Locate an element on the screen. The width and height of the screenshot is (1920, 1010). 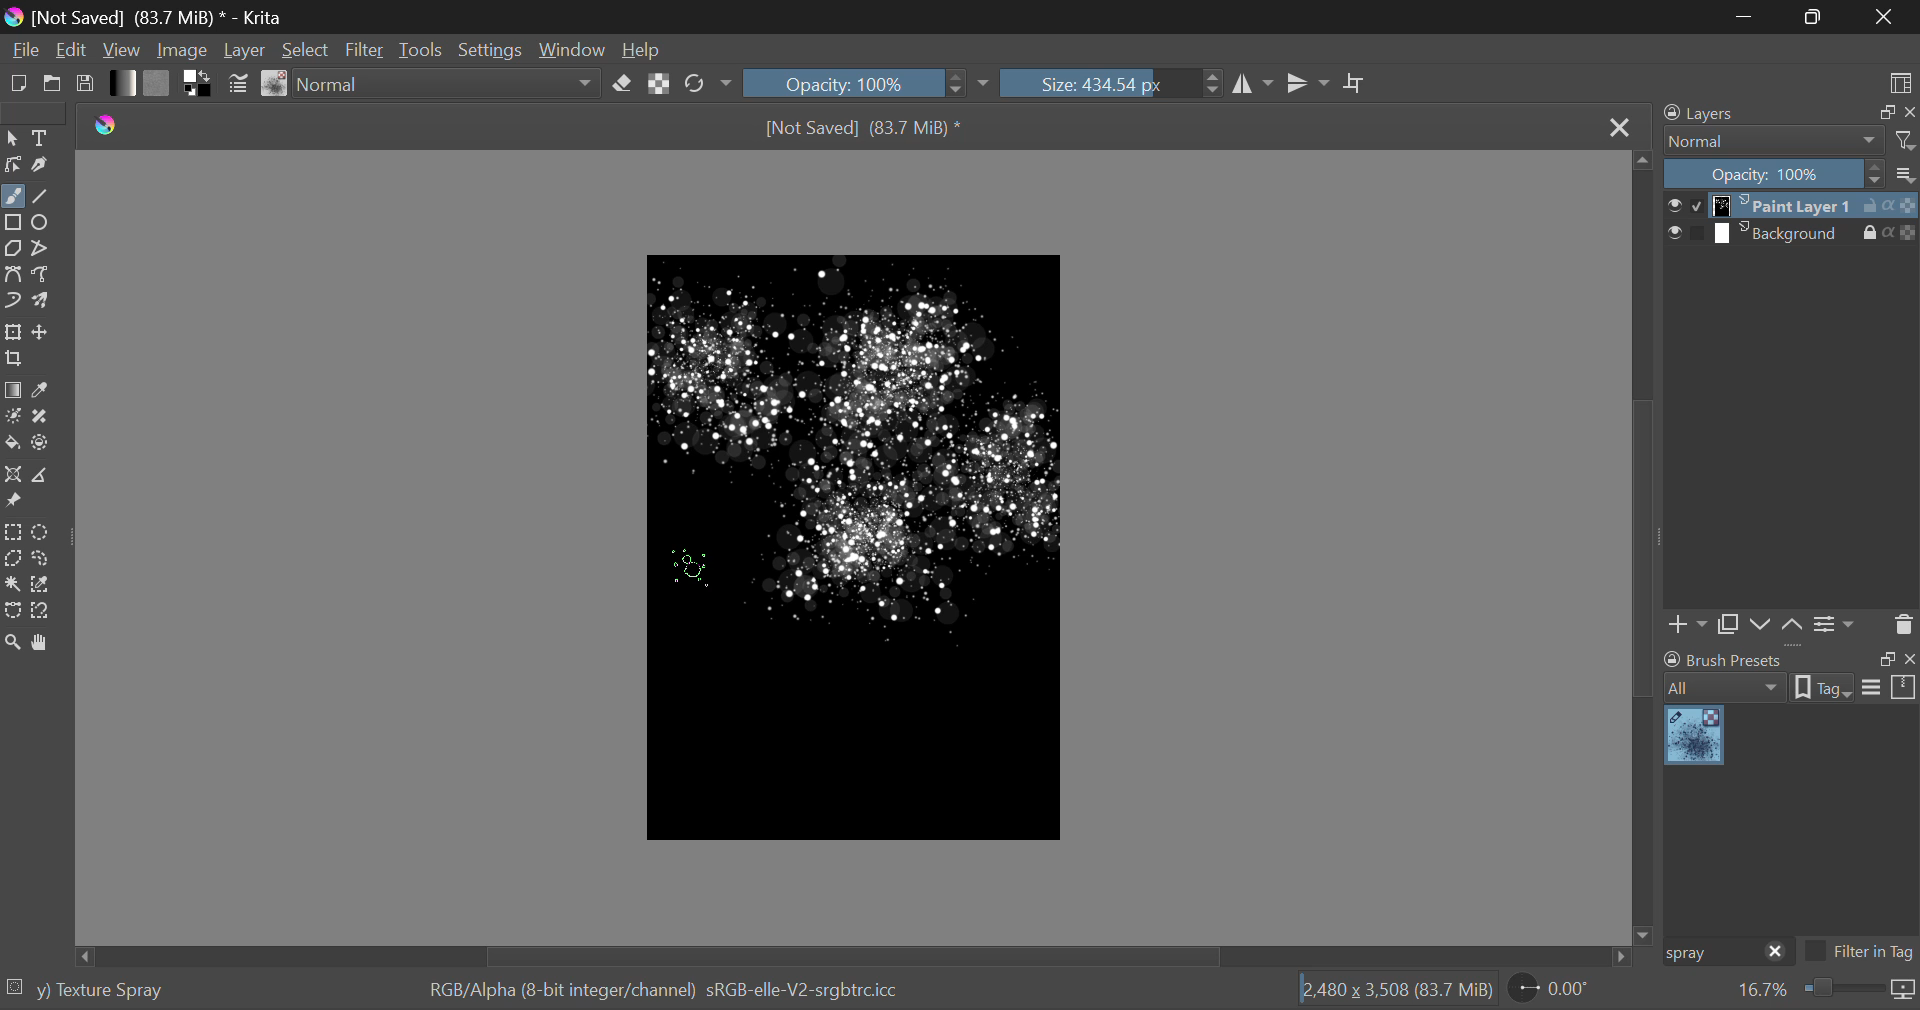
tag is located at coordinates (1823, 690).